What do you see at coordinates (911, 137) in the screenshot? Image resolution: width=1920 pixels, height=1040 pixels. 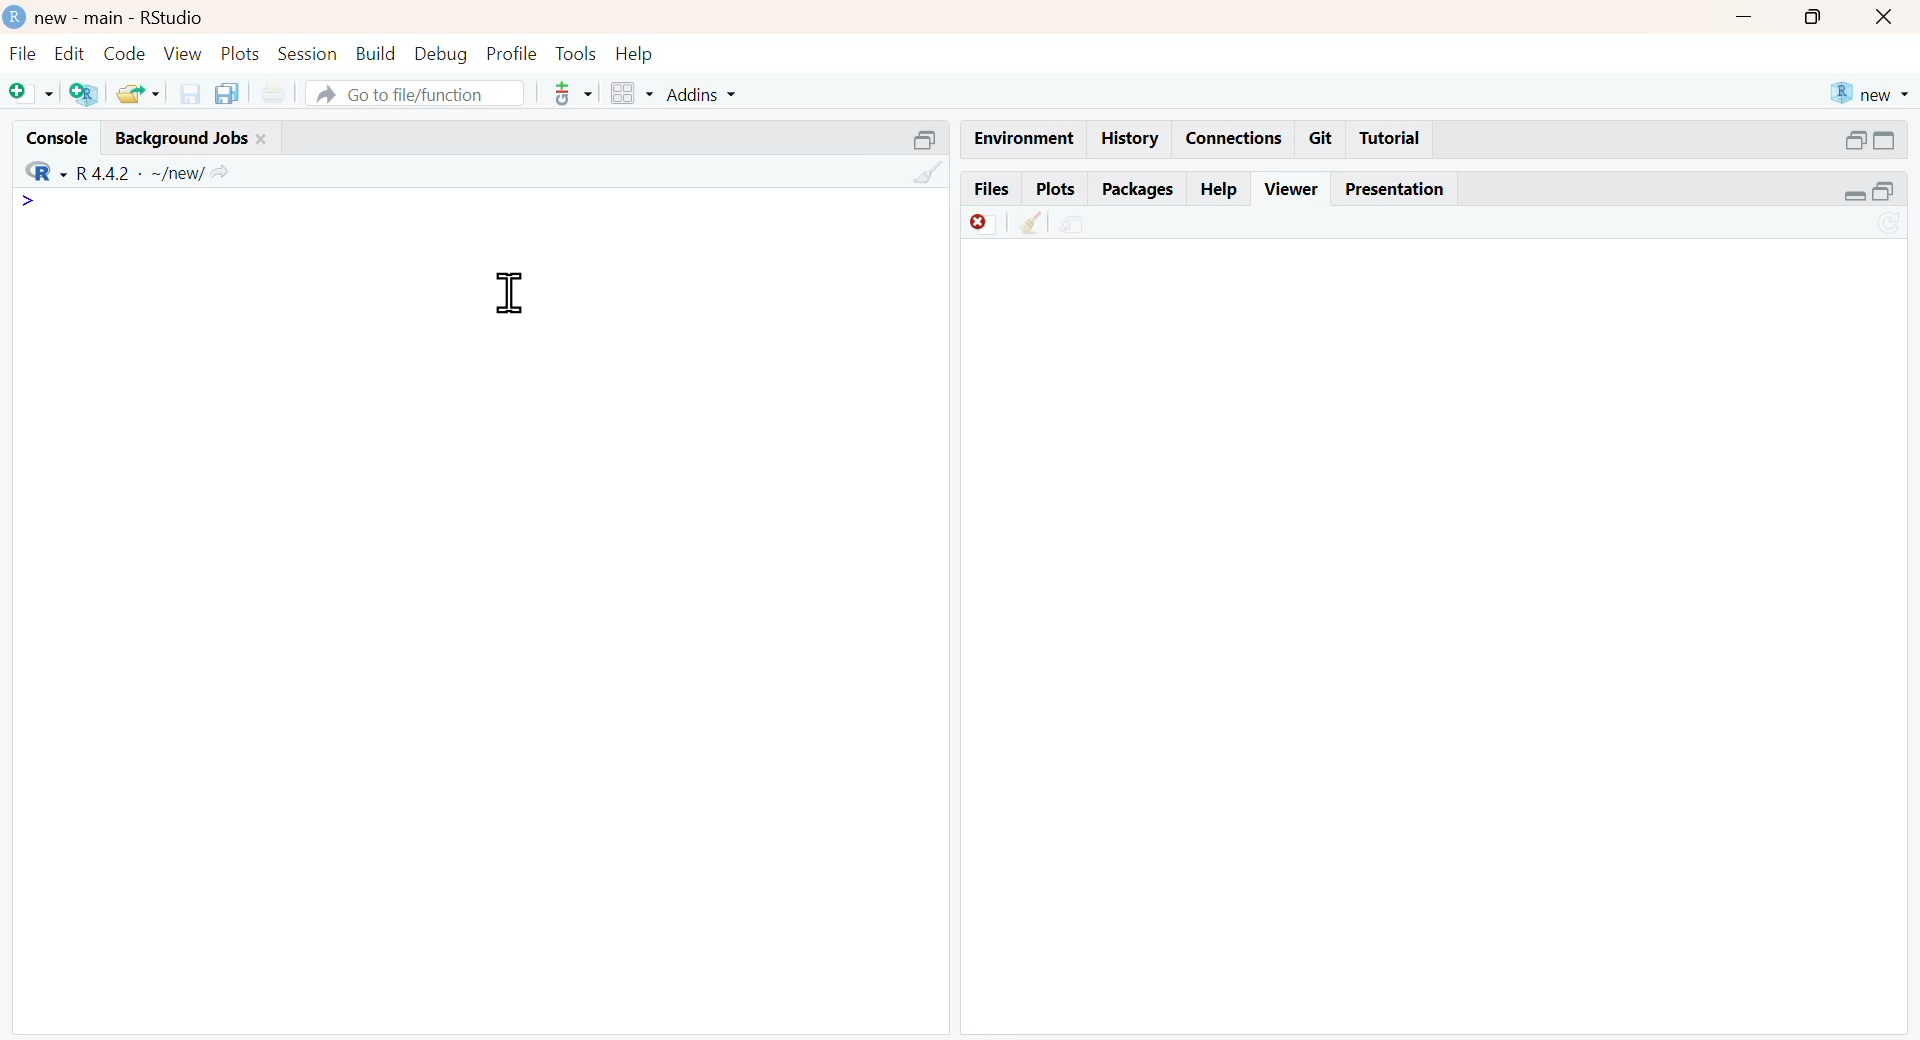 I see `Minimize` at bounding box center [911, 137].